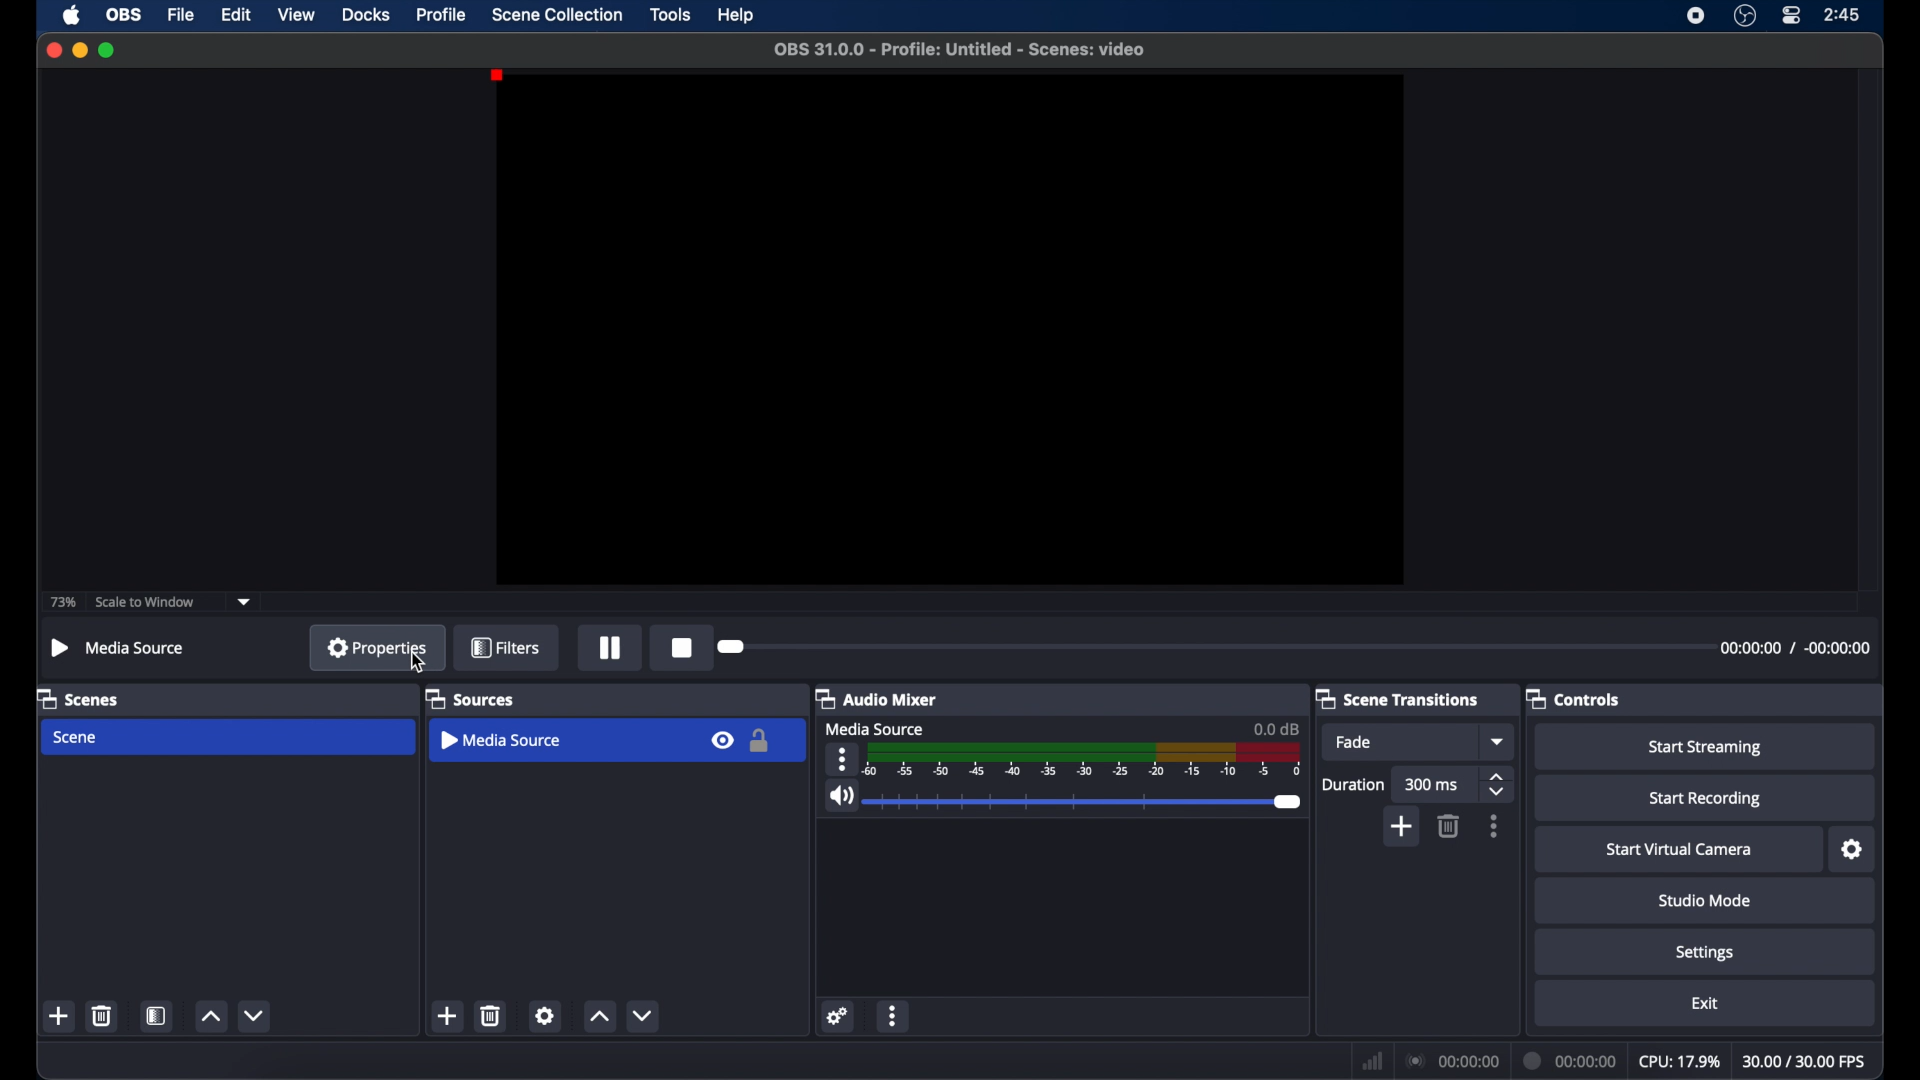 This screenshot has width=1920, height=1080. Describe the element at coordinates (1706, 748) in the screenshot. I see `start streaming` at that location.